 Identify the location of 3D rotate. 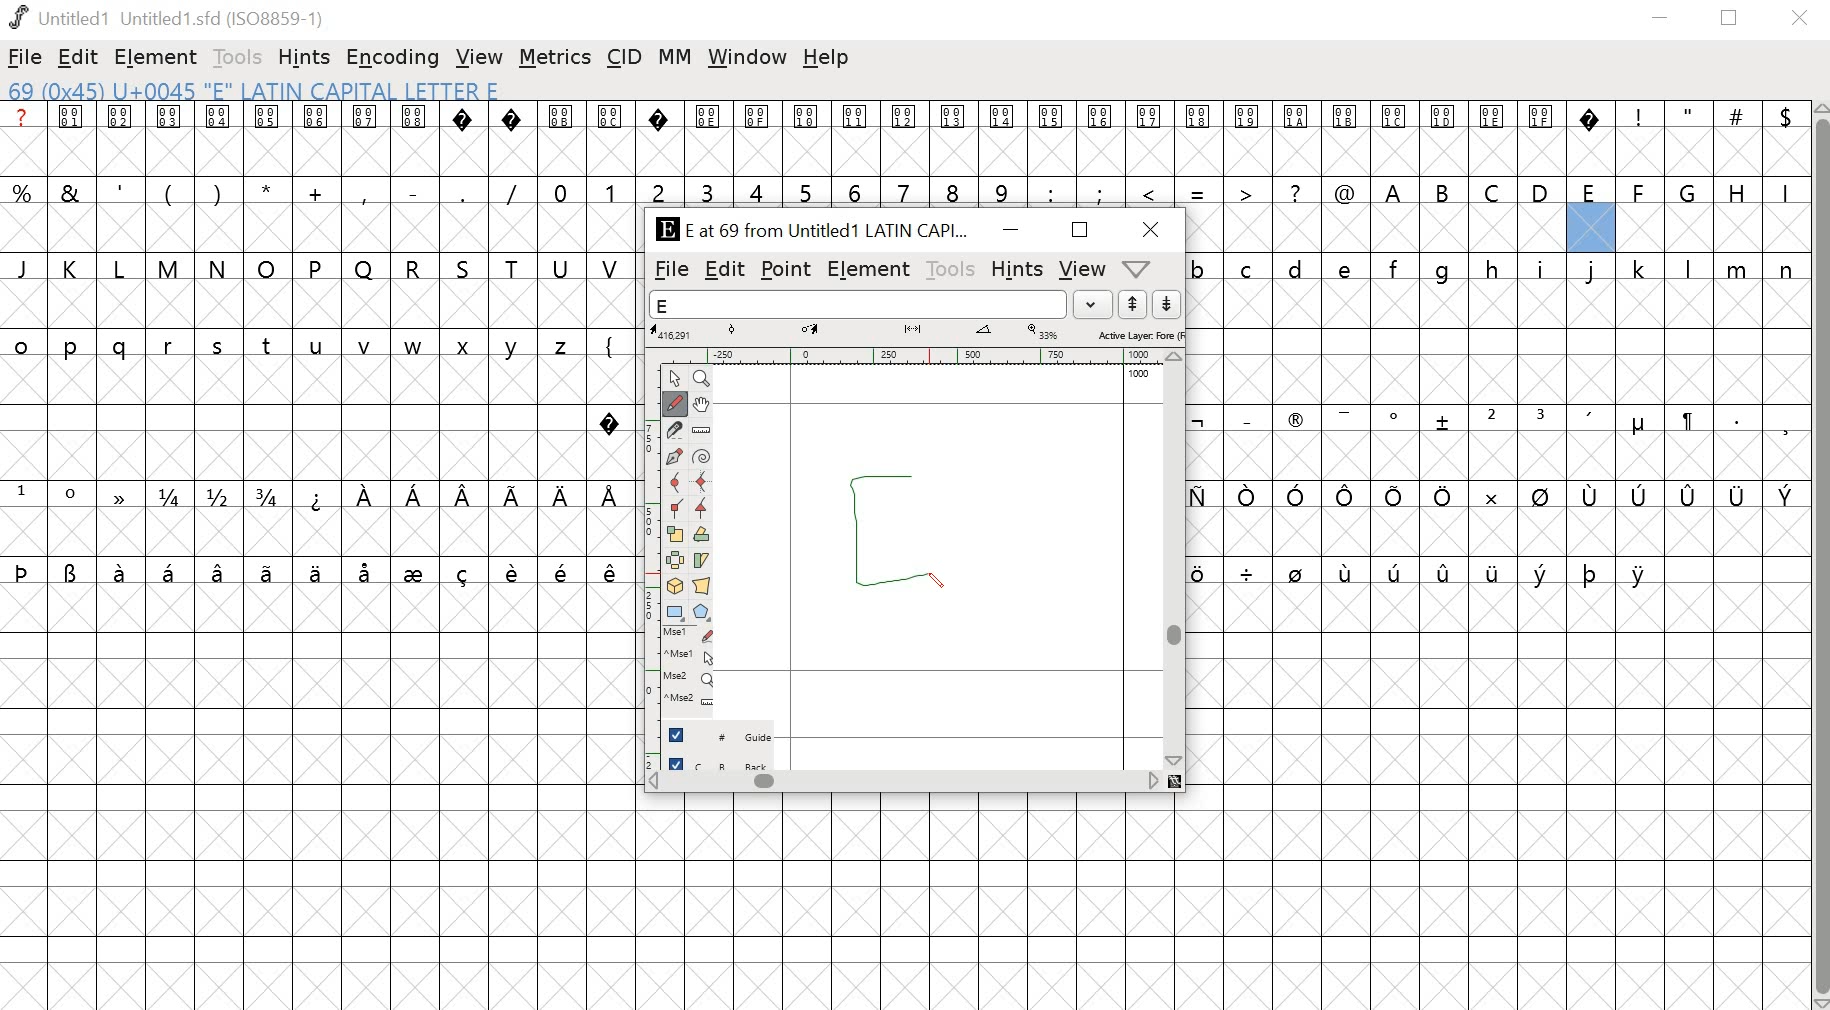
(675, 588).